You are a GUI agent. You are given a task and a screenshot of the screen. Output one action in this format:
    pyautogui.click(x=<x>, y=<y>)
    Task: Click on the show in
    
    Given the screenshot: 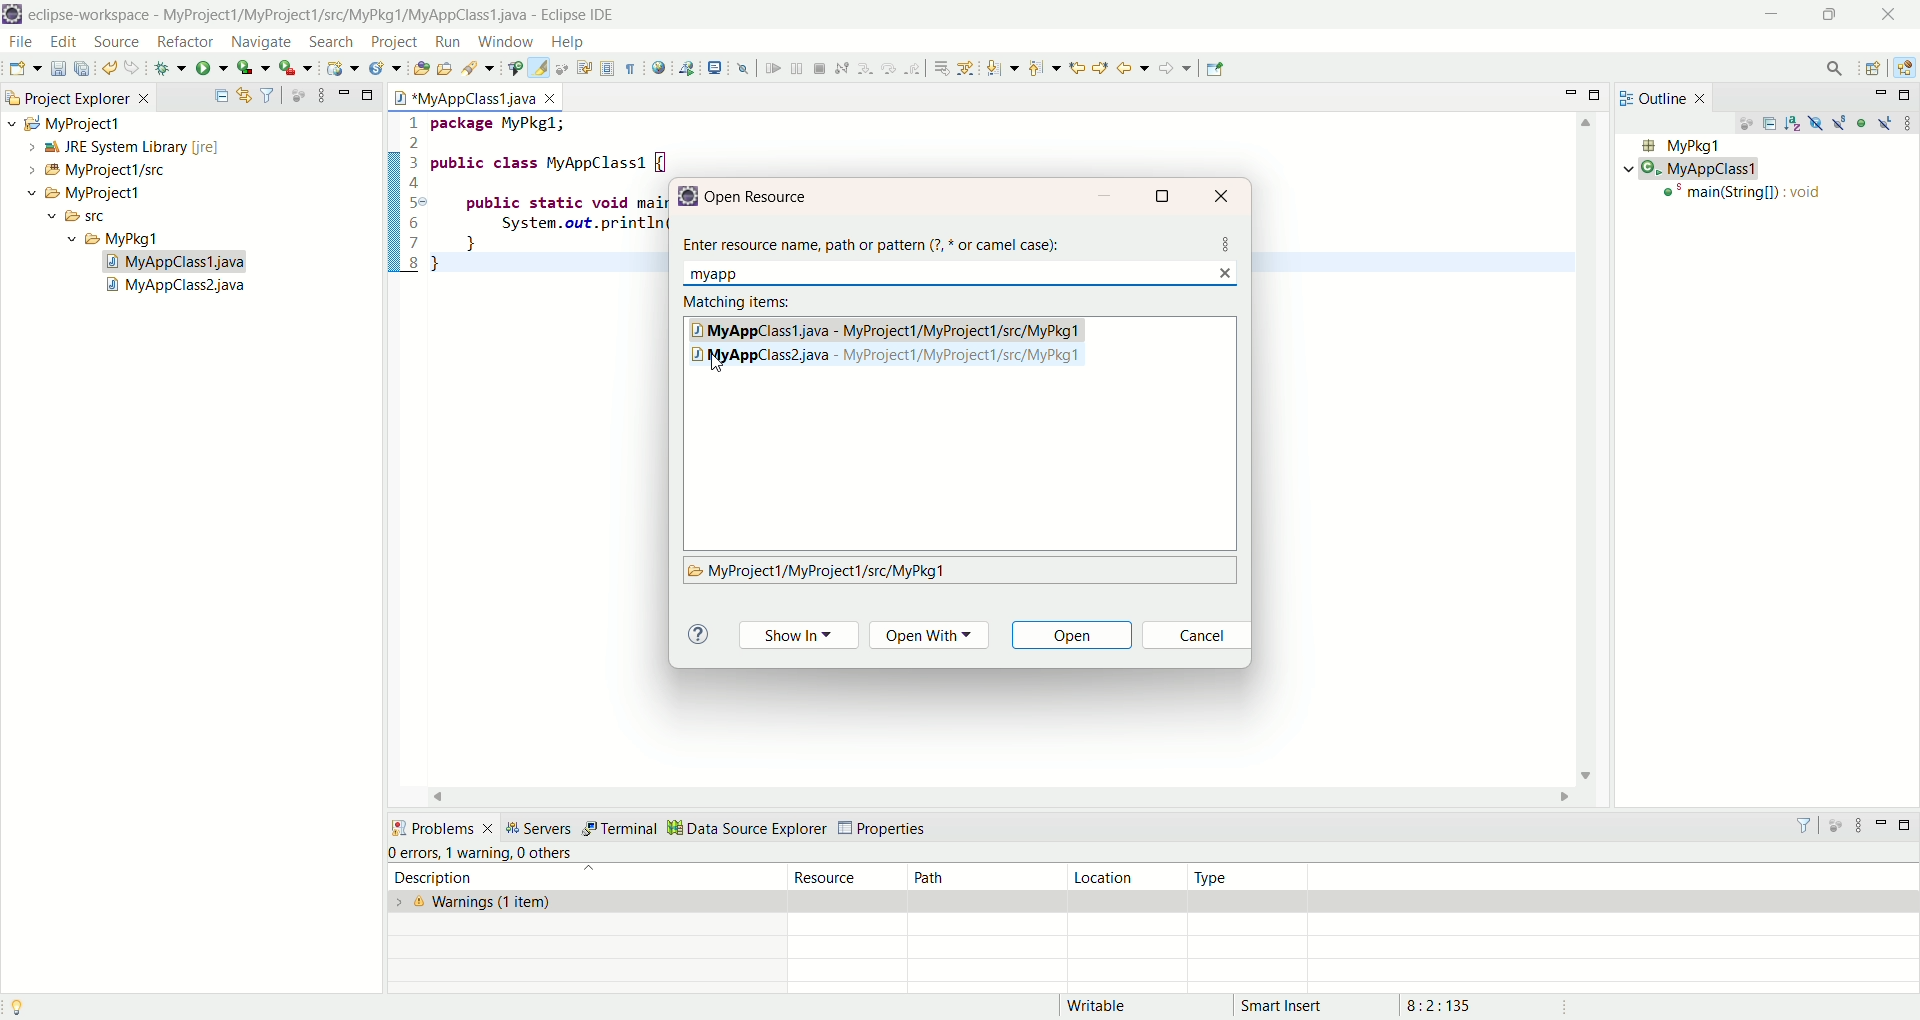 What is the action you would take?
    pyautogui.click(x=797, y=637)
    